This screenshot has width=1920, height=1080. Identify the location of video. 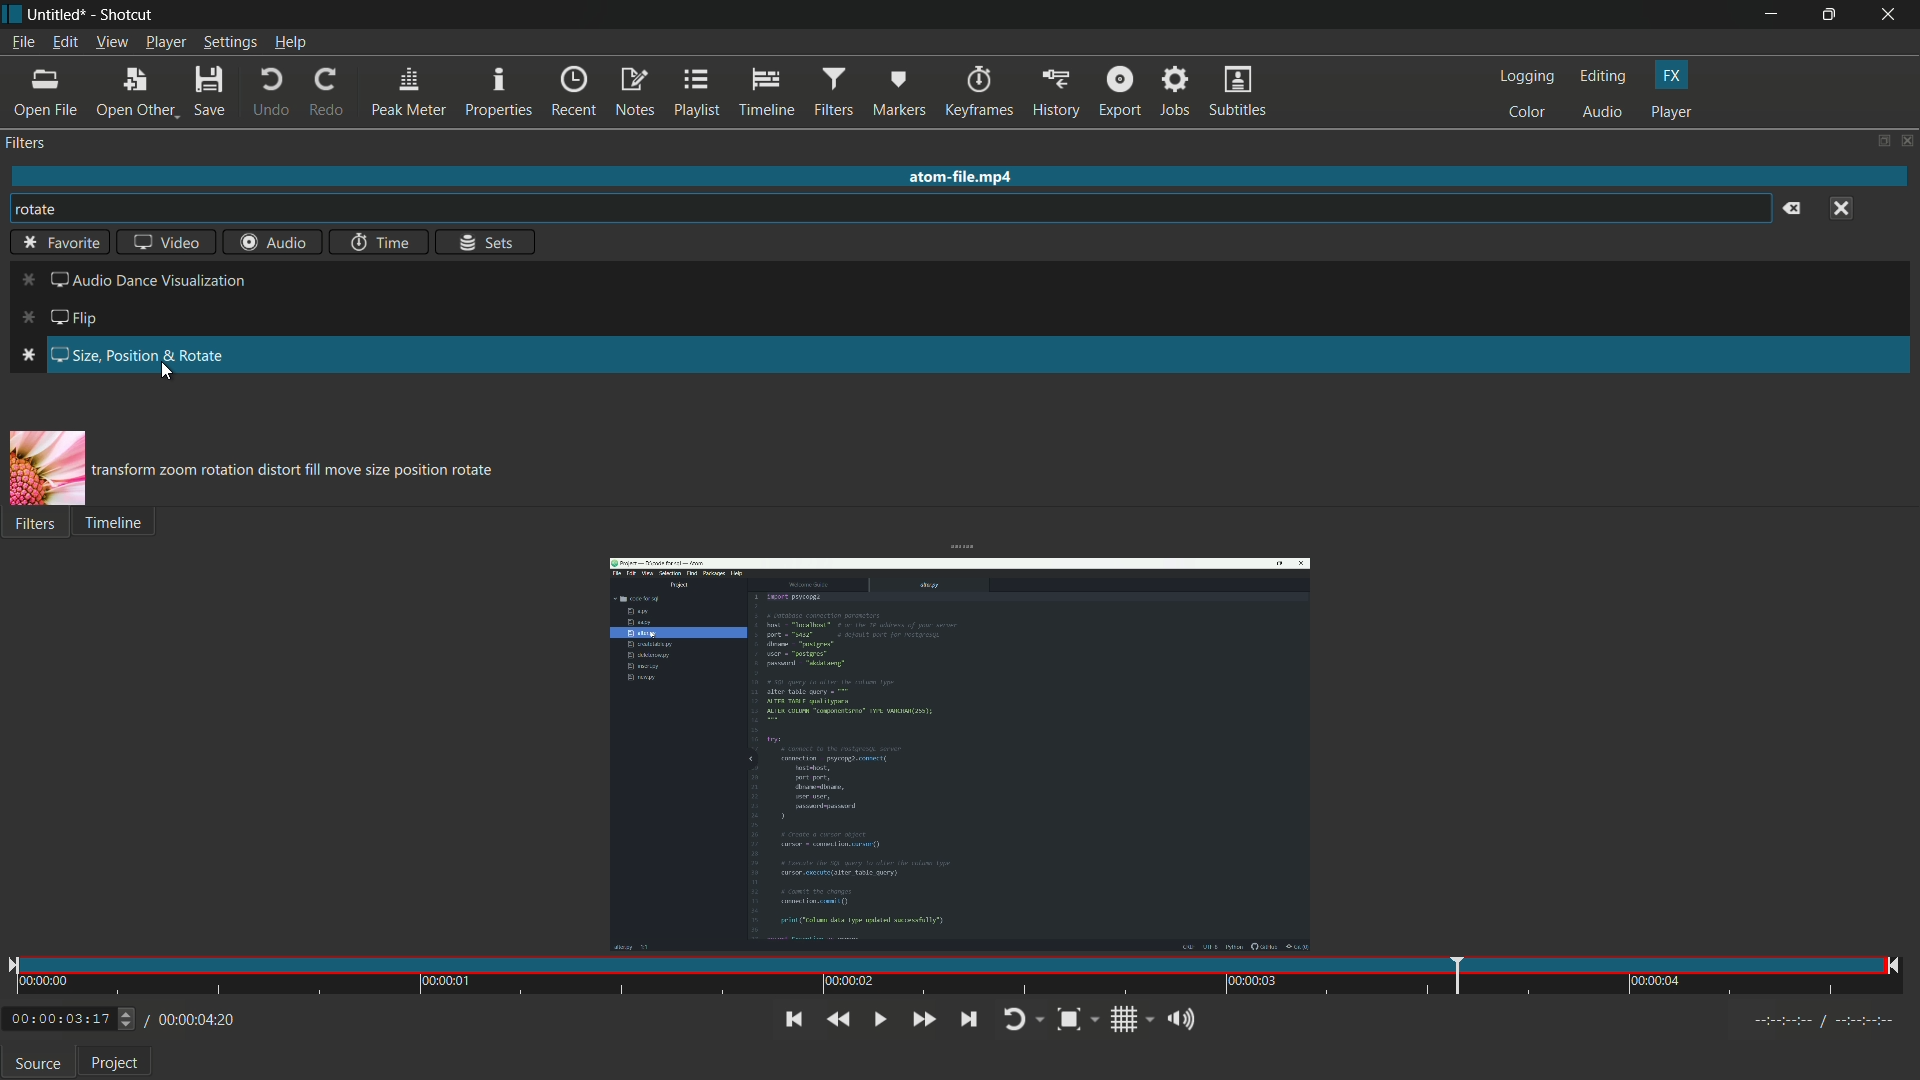
(167, 242).